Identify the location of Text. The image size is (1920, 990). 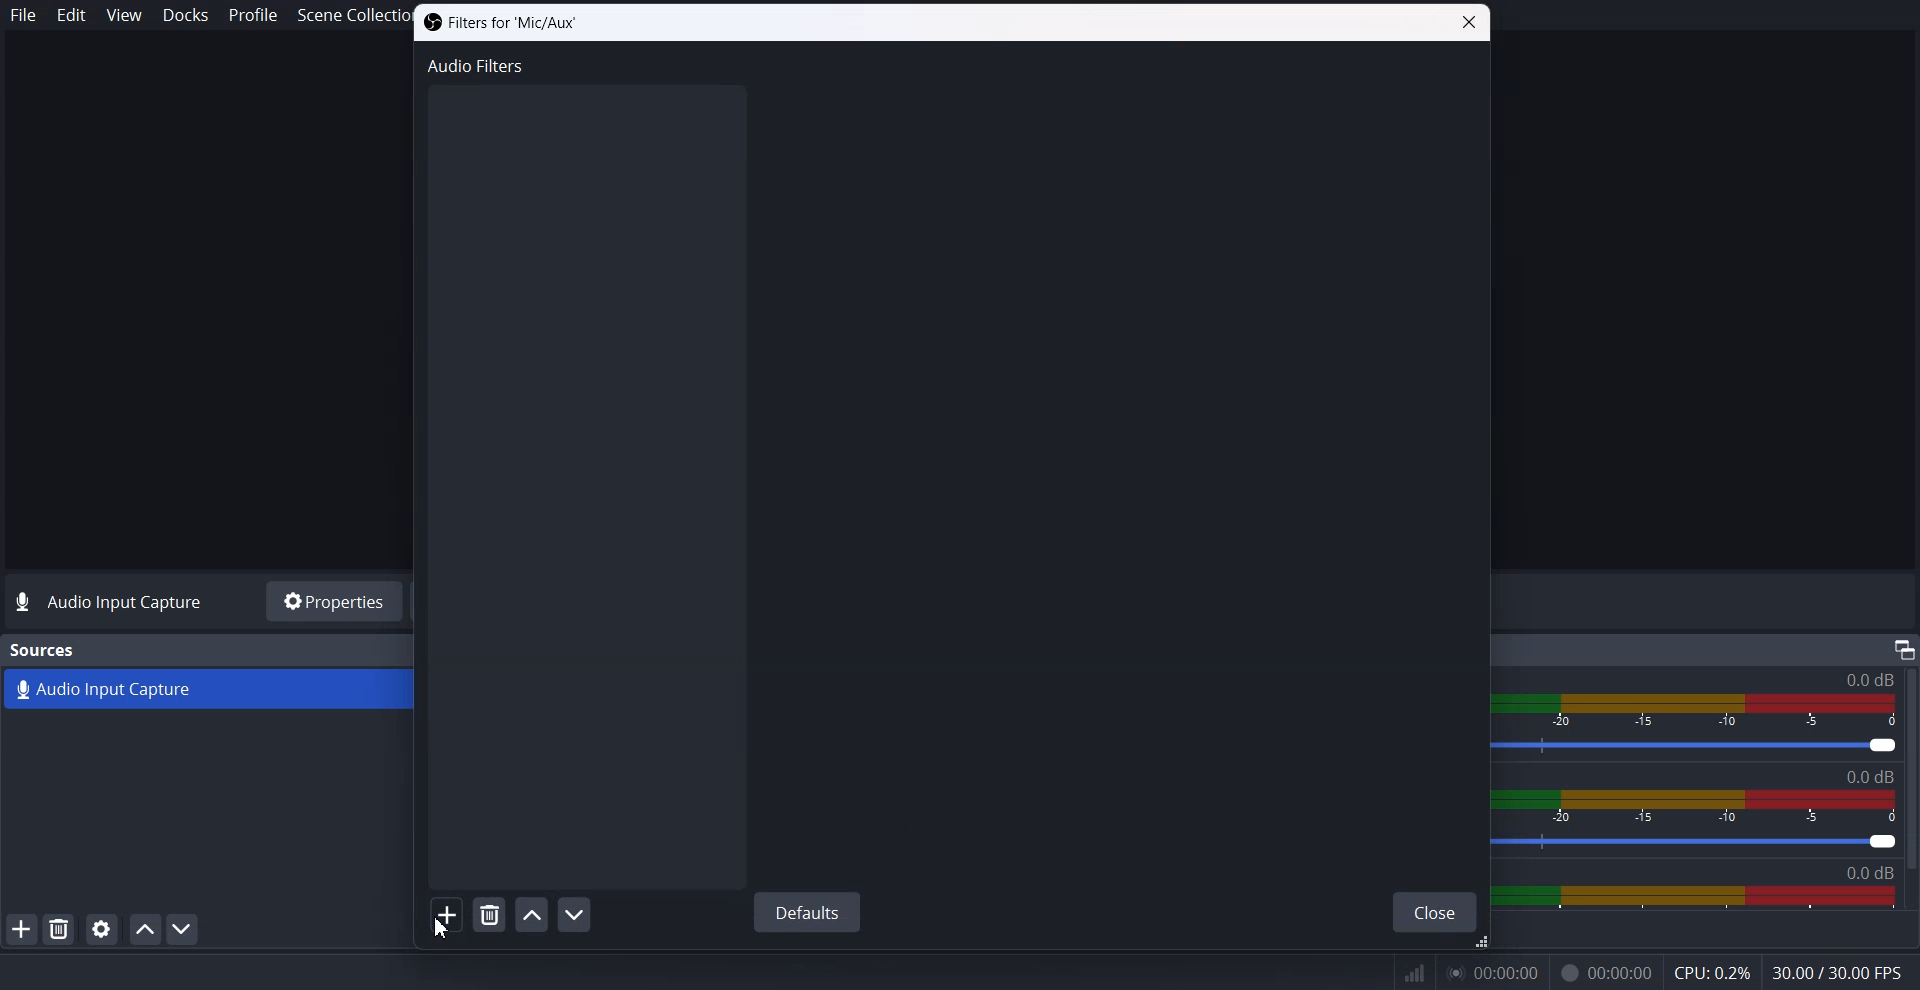
(1876, 777).